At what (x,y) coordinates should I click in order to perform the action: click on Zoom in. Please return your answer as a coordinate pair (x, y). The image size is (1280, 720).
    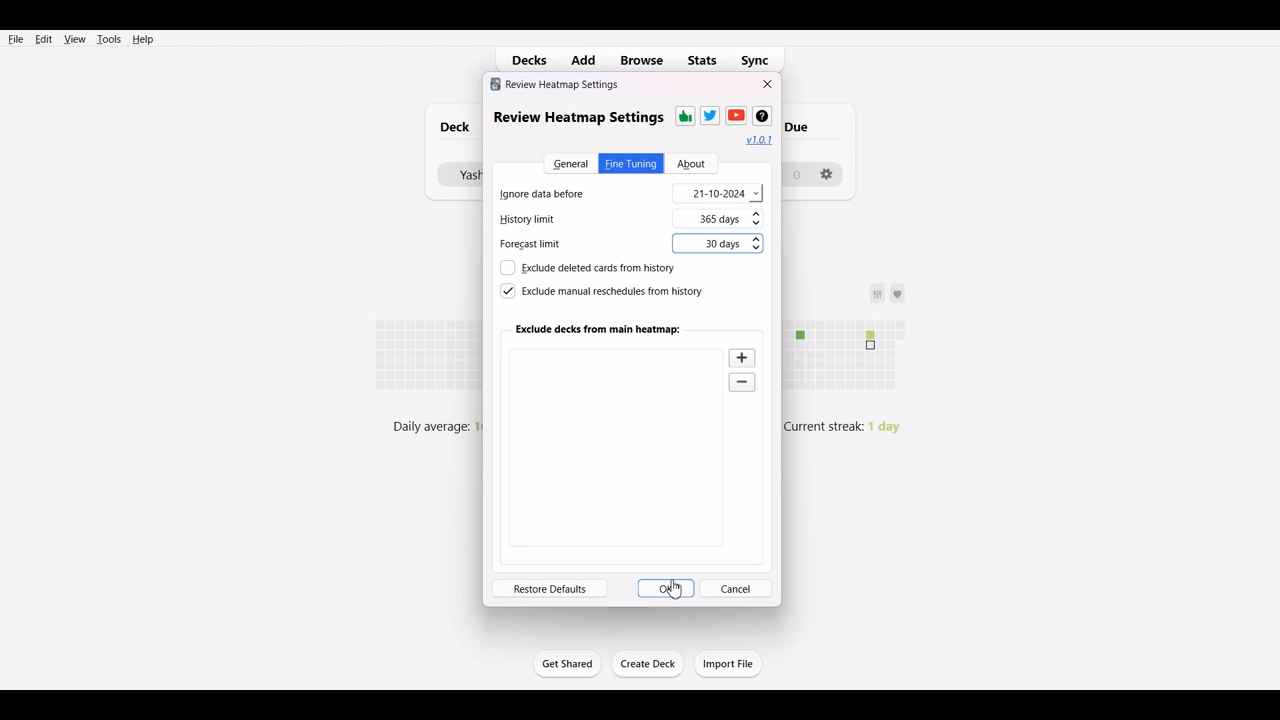
    Looking at the image, I should click on (743, 357).